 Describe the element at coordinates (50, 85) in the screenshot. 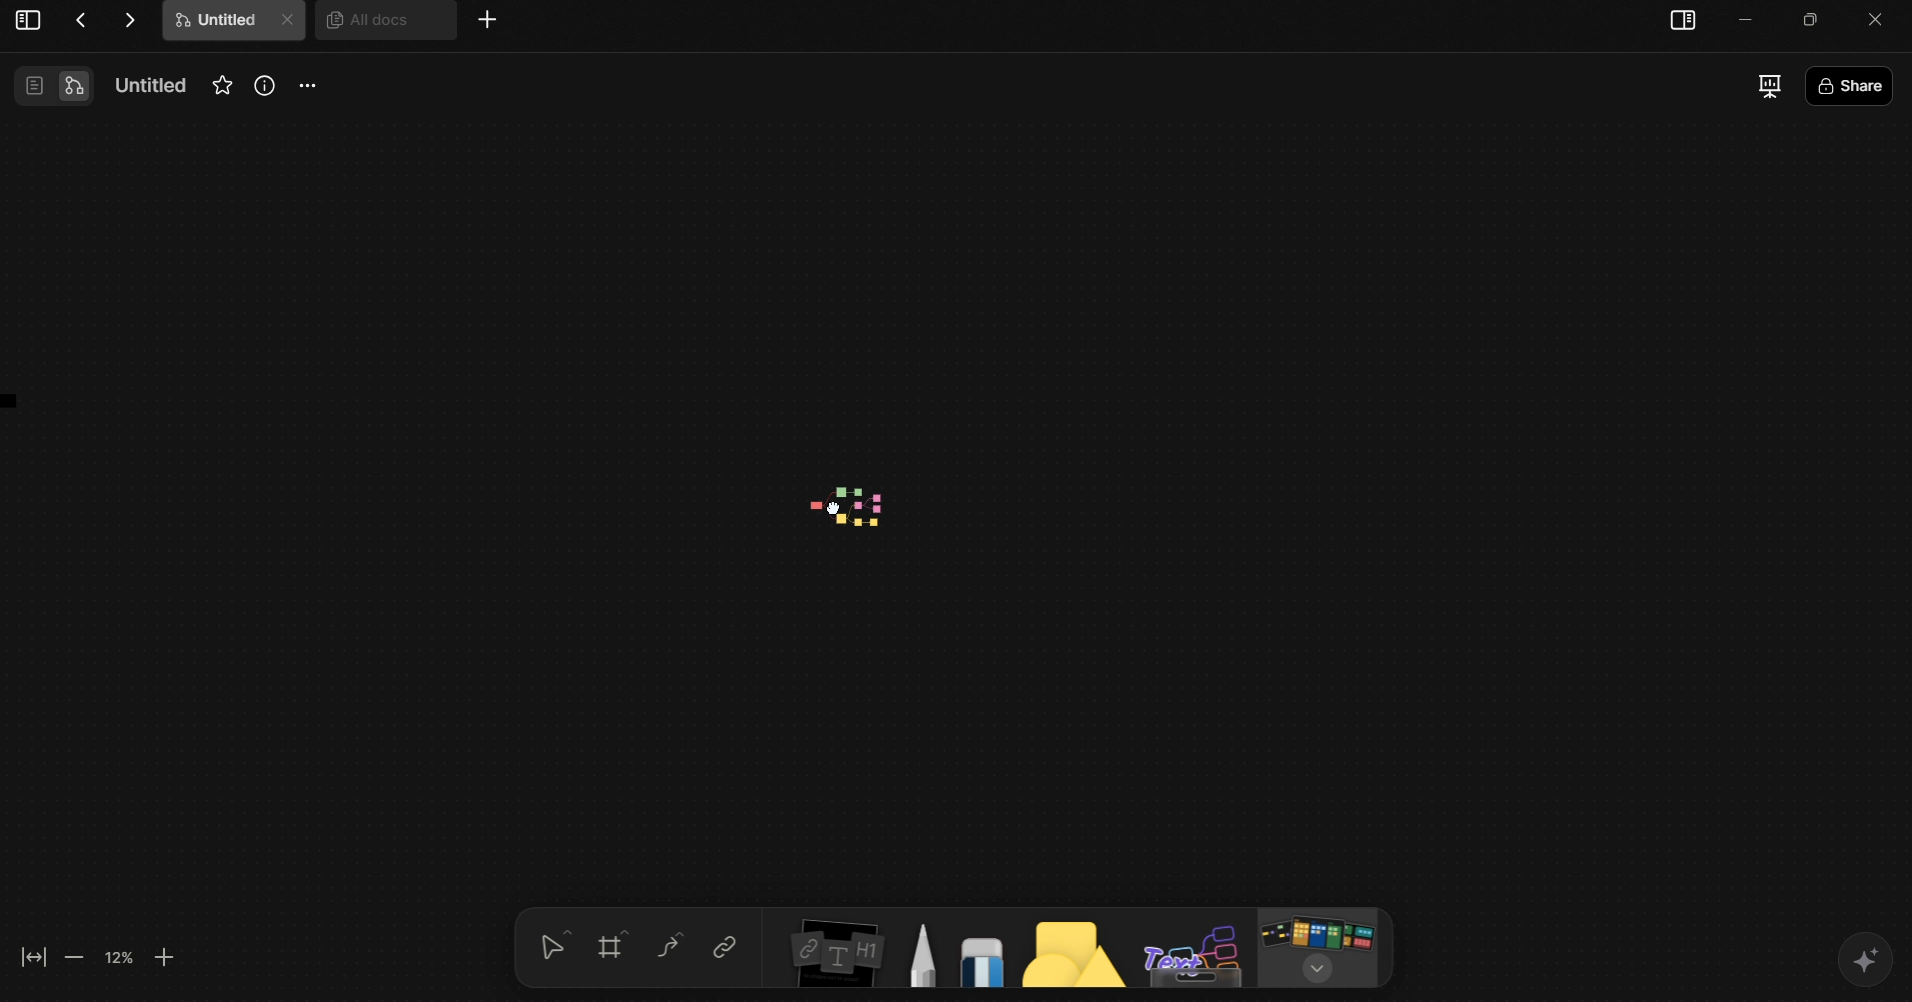

I see `View` at that location.